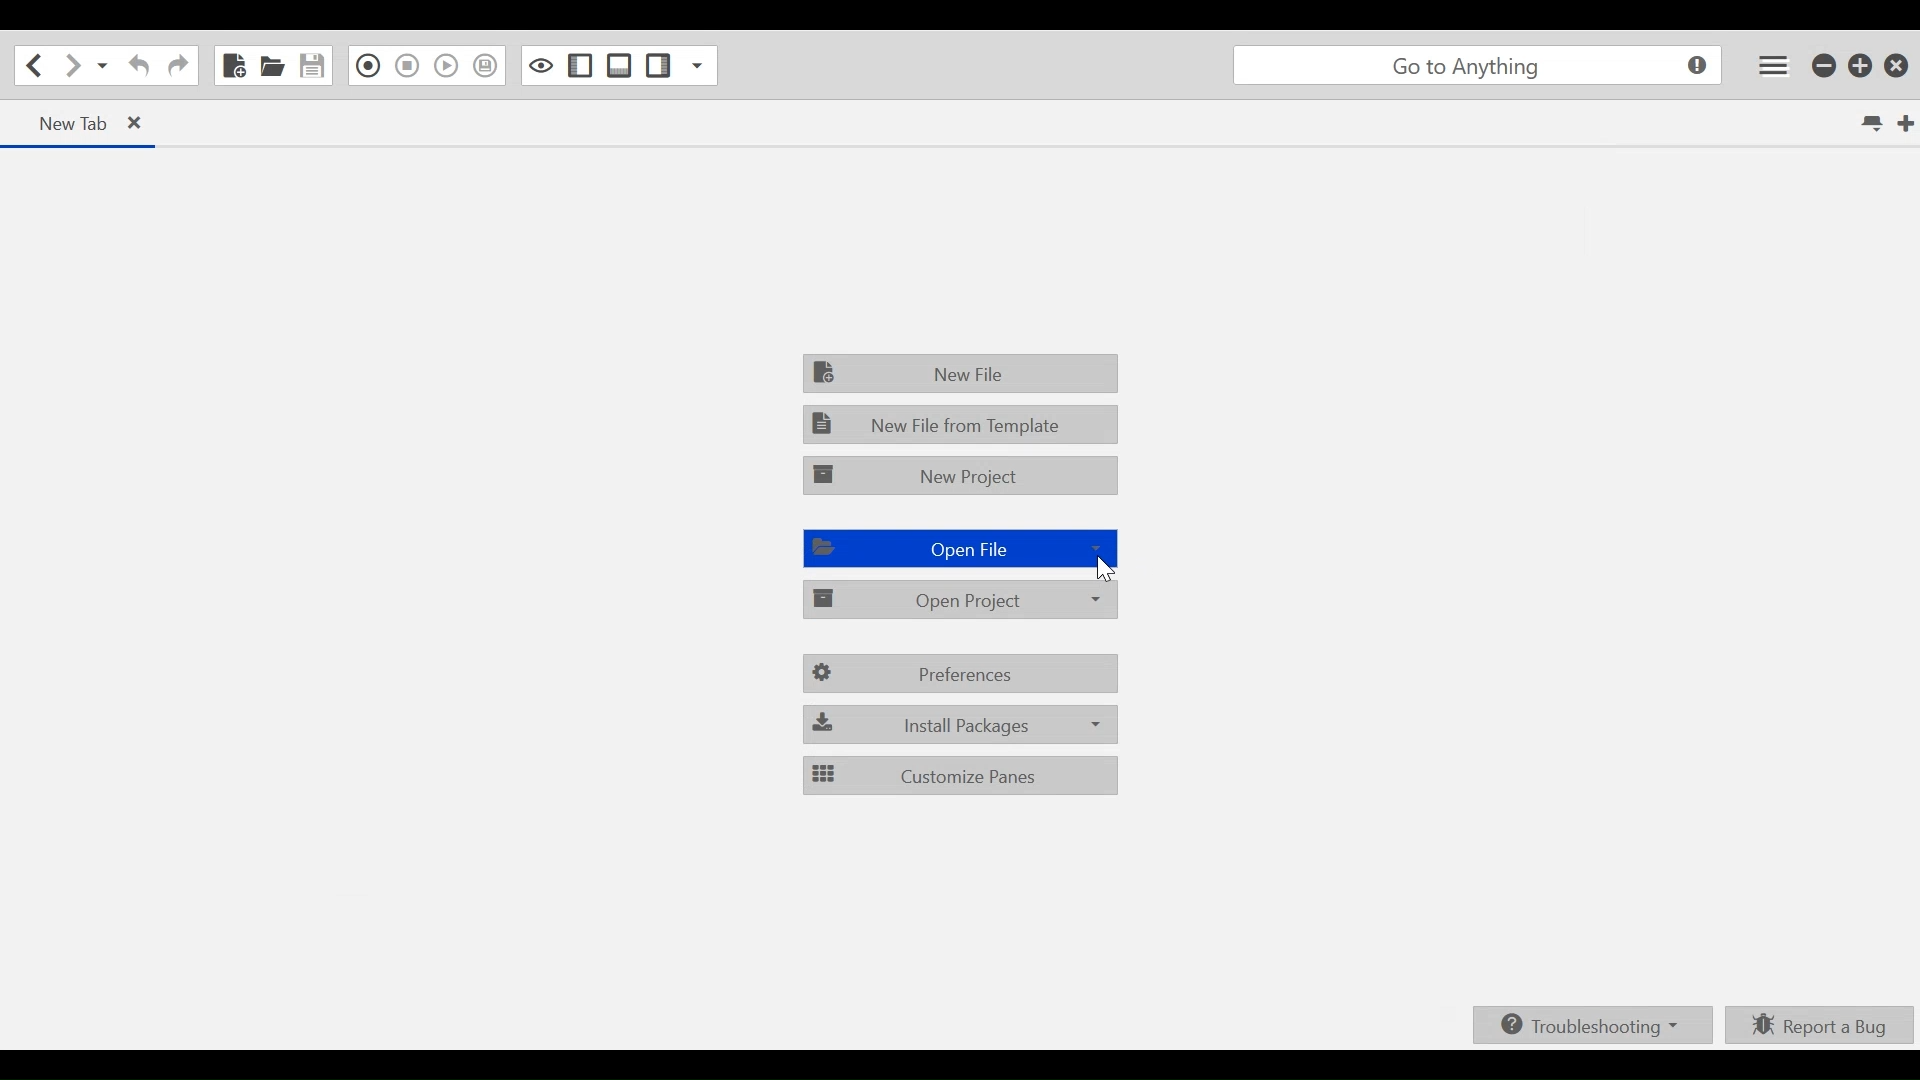 This screenshot has height=1080, width=1920. I want to click on Recording Macro, so click(368, 66).